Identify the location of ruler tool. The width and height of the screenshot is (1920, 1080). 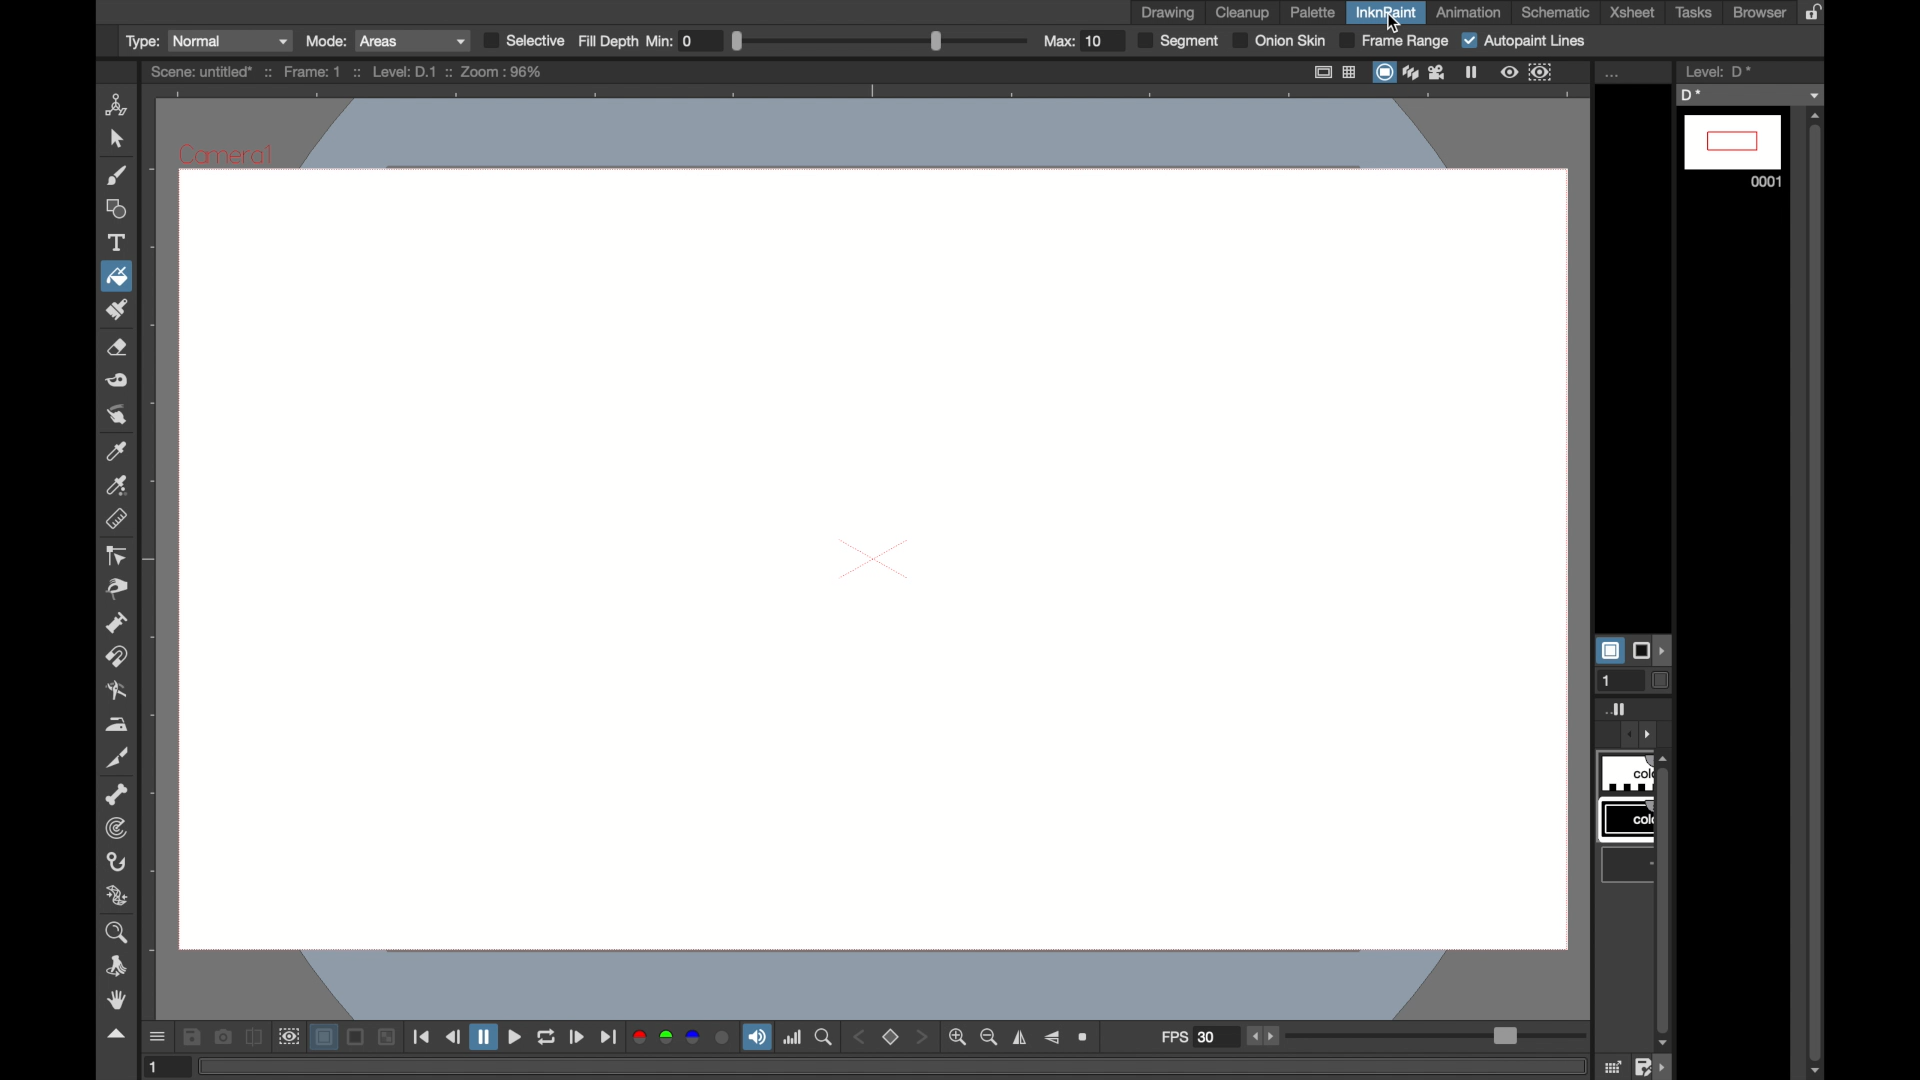
(115, 519).